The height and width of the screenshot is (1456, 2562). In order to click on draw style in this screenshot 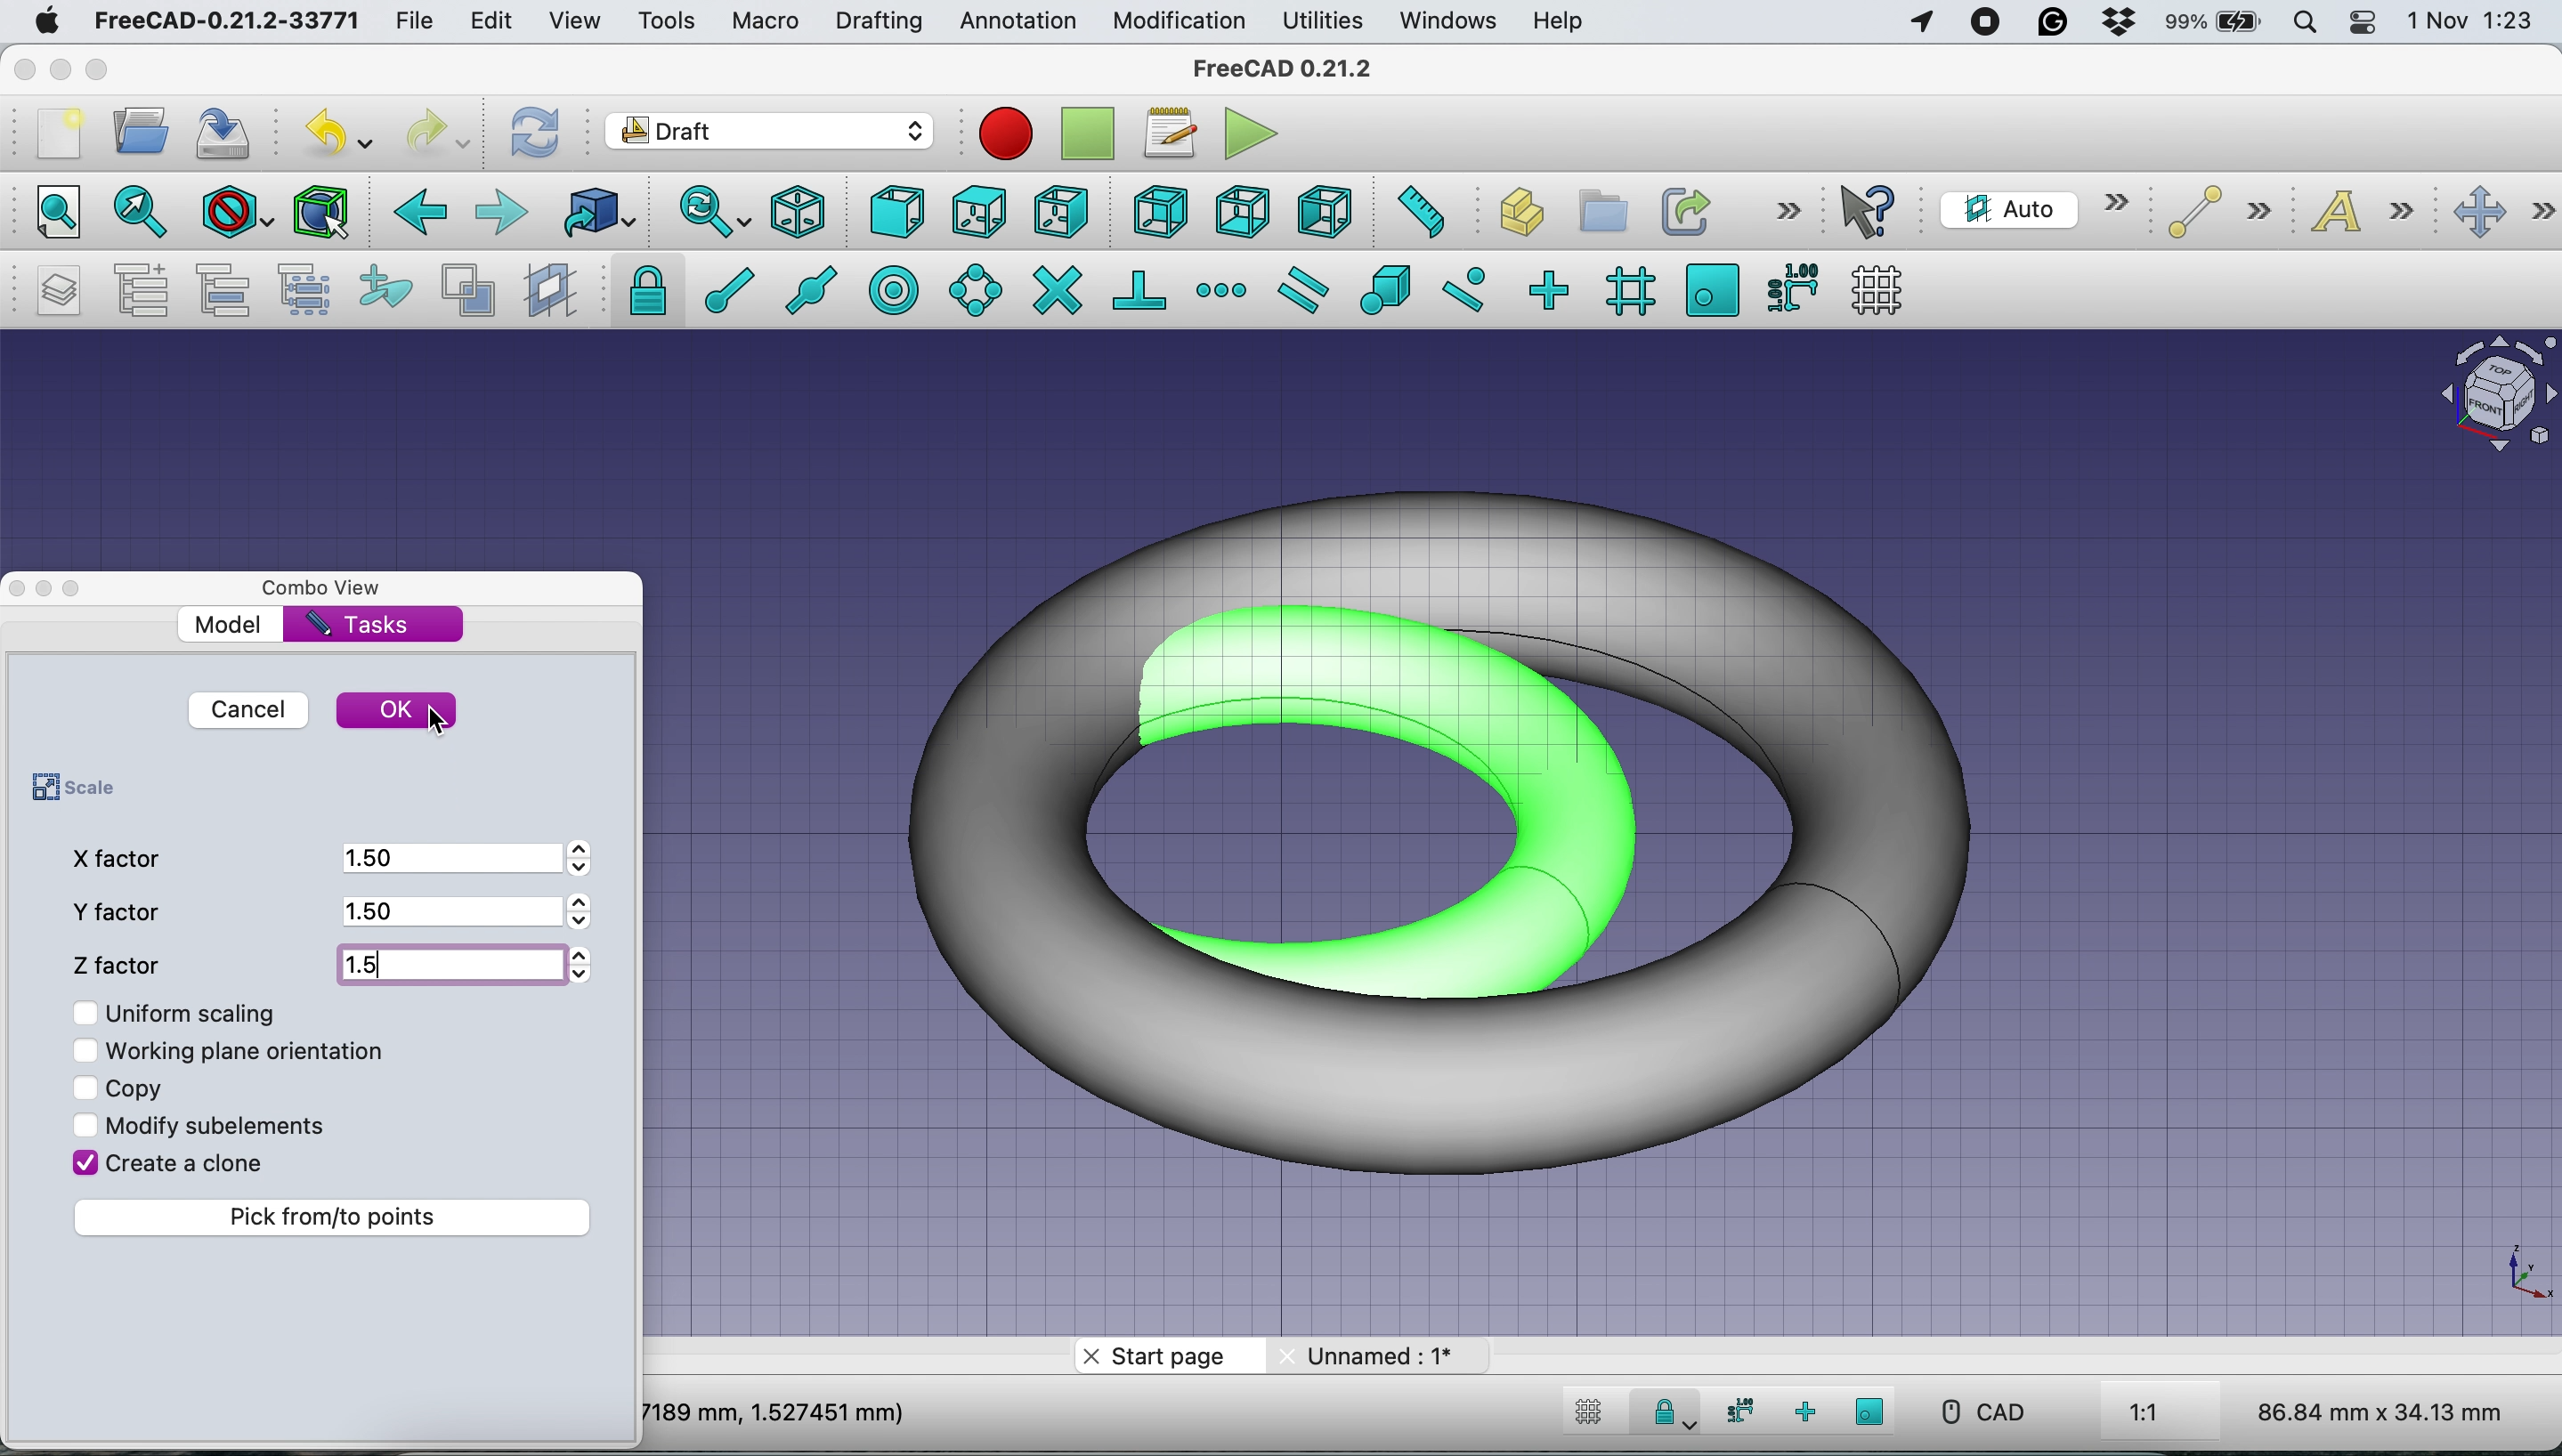, I will do `click(233, 216)`.